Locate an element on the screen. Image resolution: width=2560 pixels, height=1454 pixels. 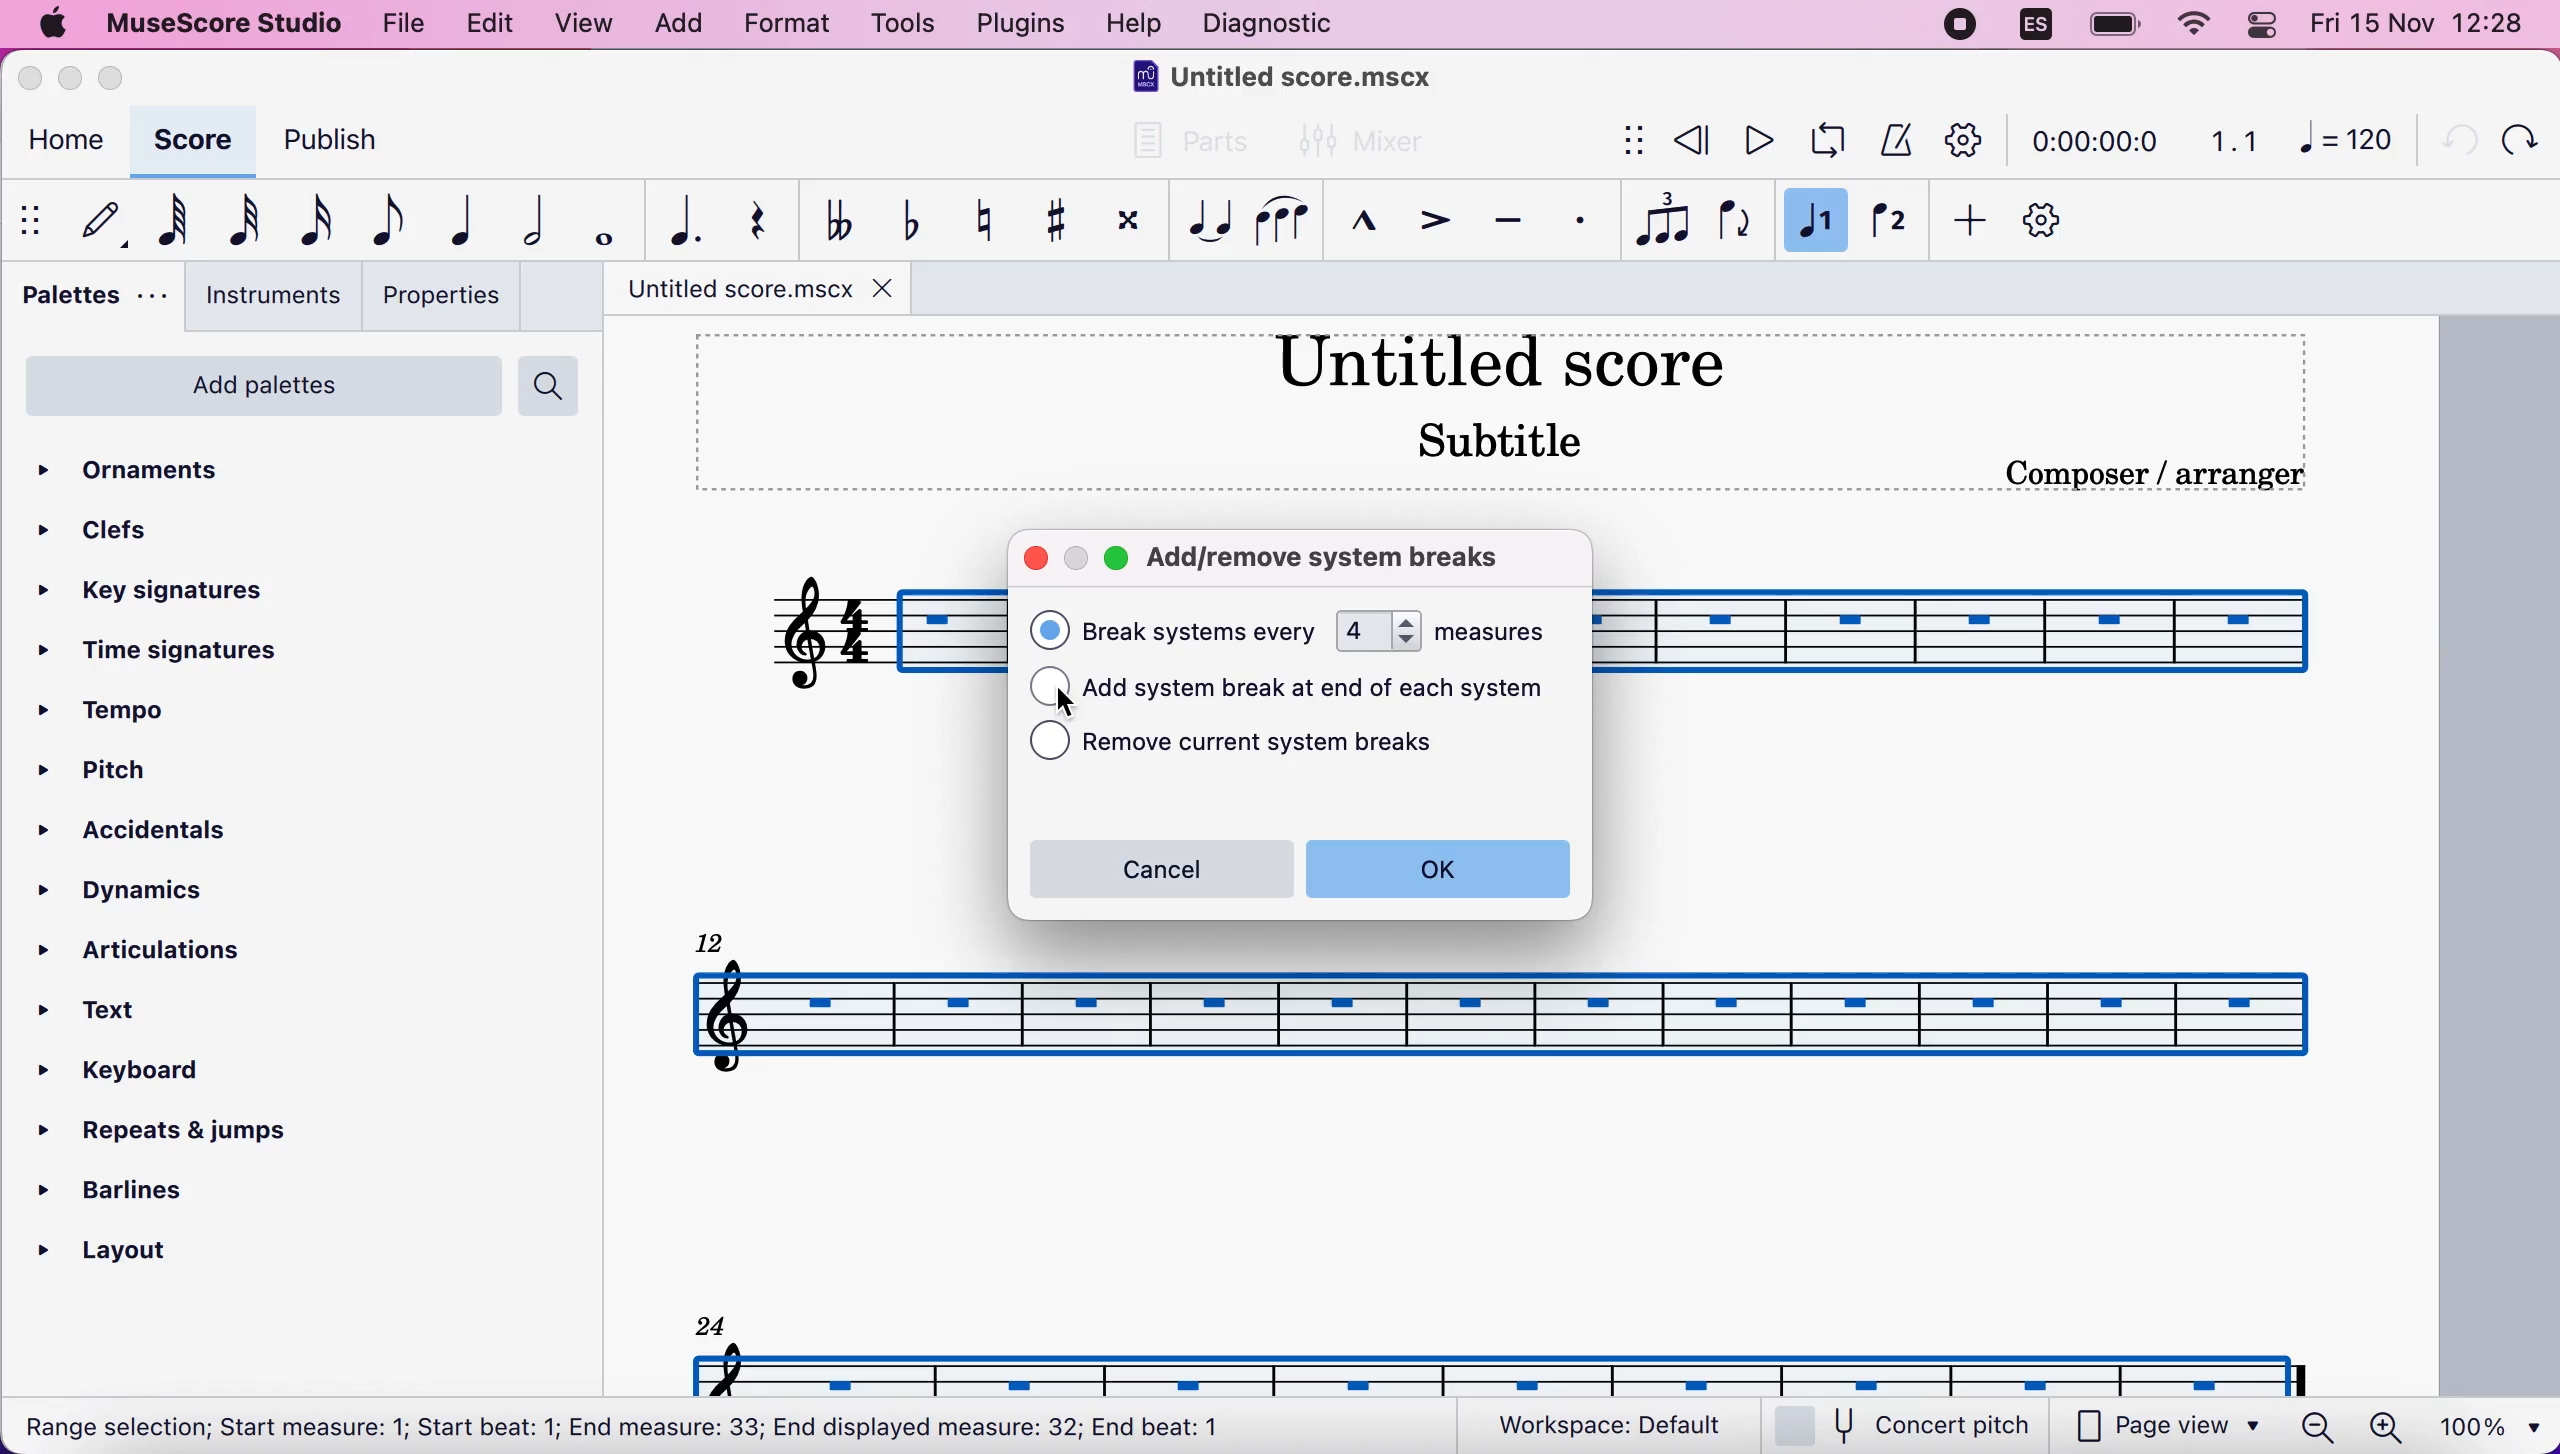
score is located at coordinates (1503, 1015).